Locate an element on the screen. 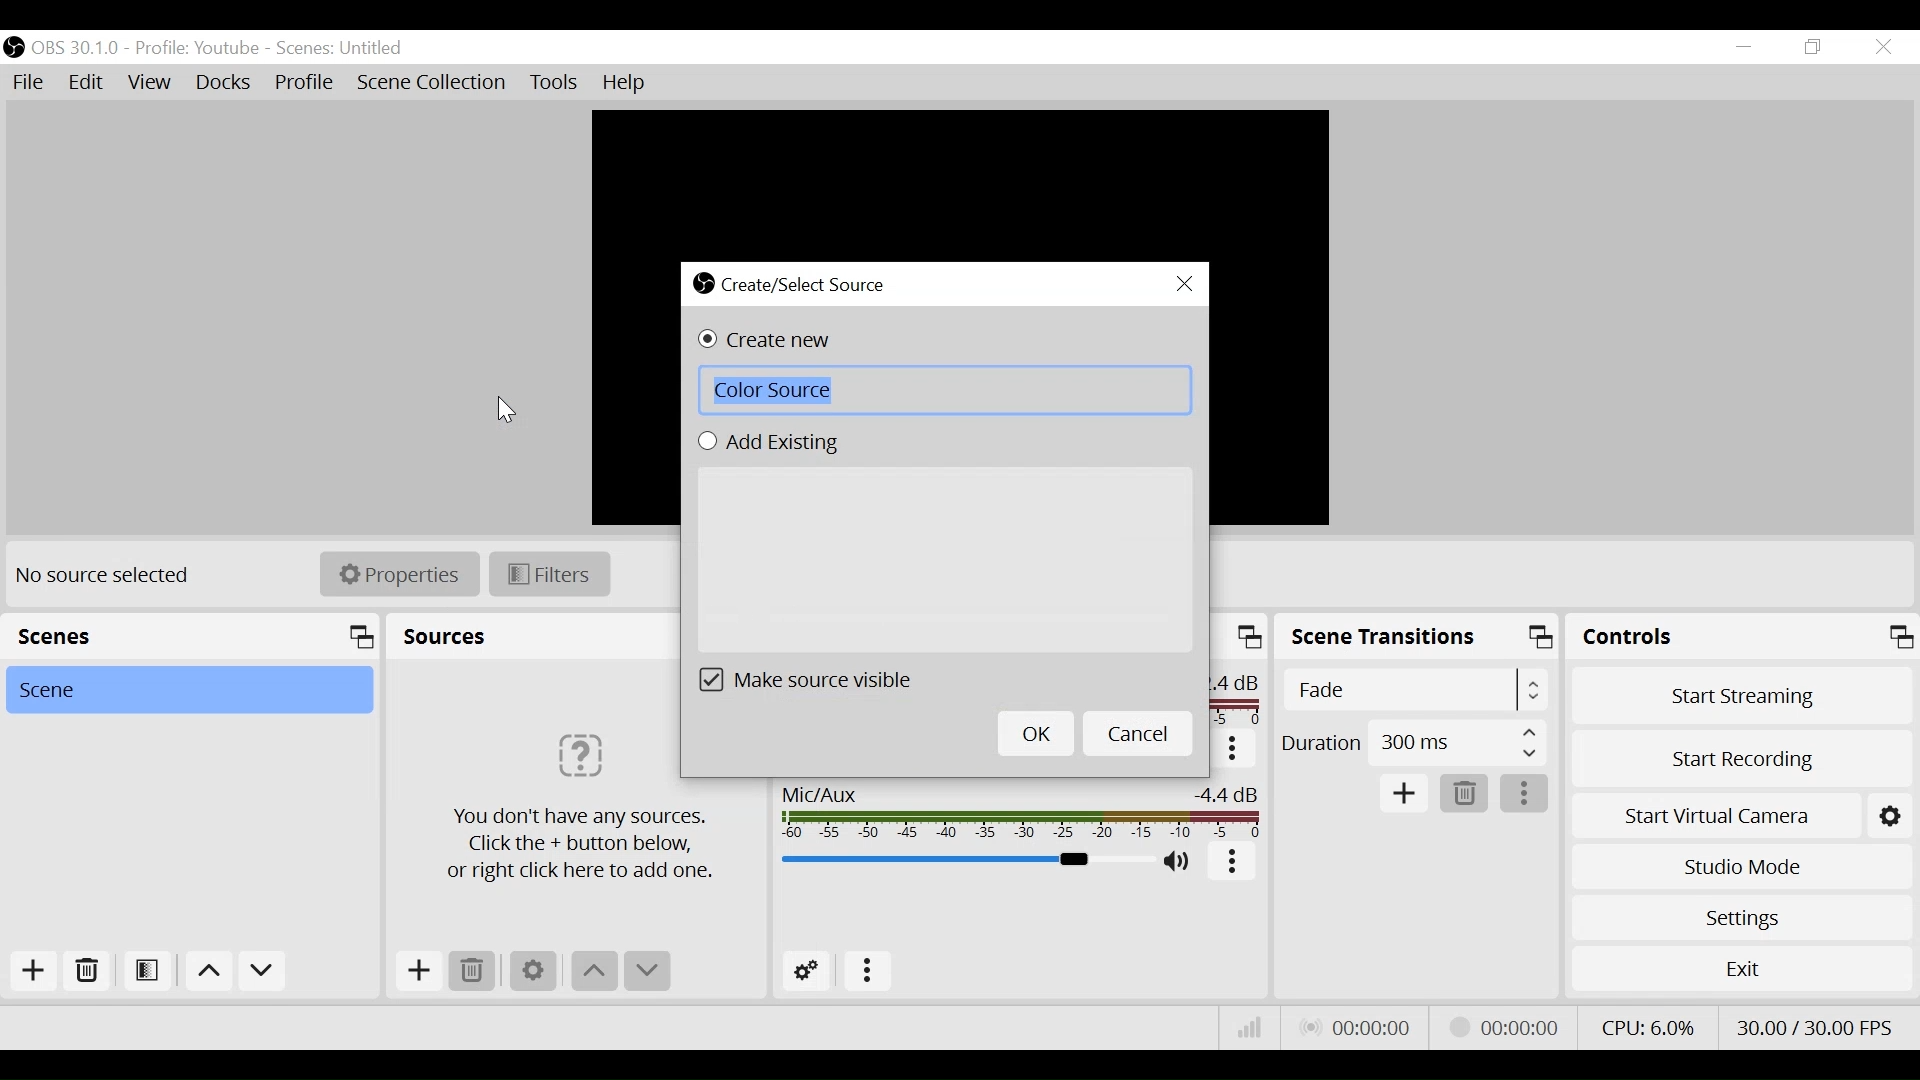 The image size is (1920, 1080). Properties is located at coordinates (398, 574).